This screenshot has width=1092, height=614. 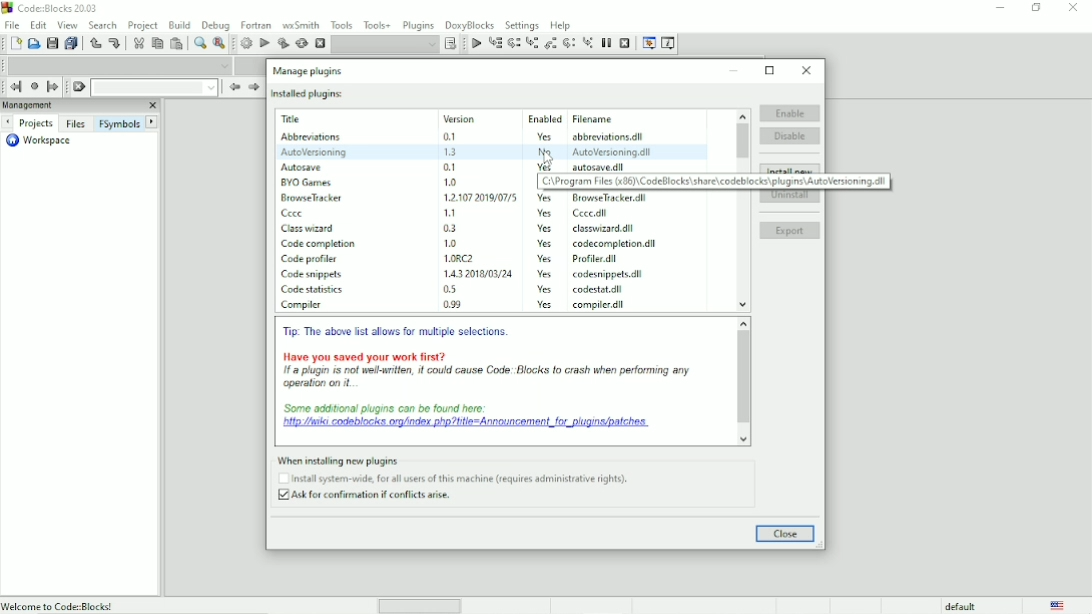 What do you see at coordinates (312, 227) in the screenshot?
I see `plugin` at bounding box center [312, 227].